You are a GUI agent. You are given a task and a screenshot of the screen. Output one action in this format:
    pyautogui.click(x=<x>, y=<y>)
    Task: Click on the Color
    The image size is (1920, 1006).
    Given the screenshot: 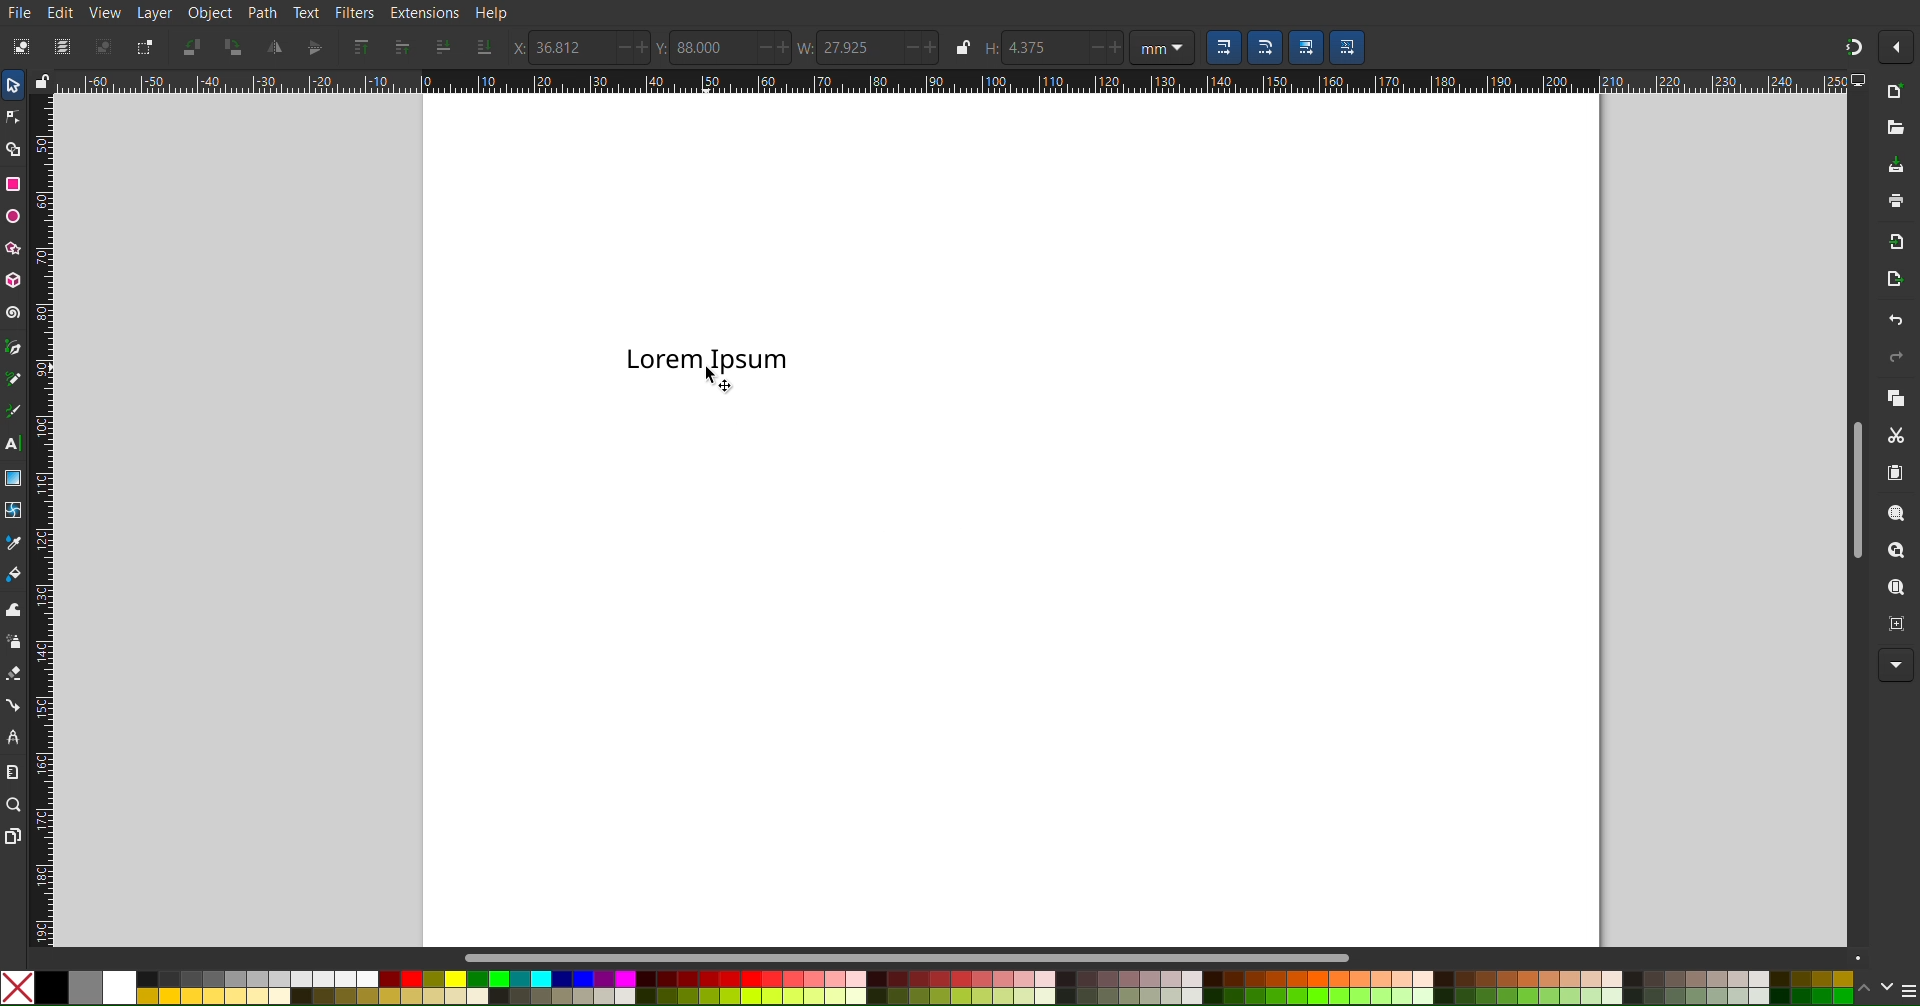 What is the action you would take?
    pyautogui.click(x=926, y=988)
    